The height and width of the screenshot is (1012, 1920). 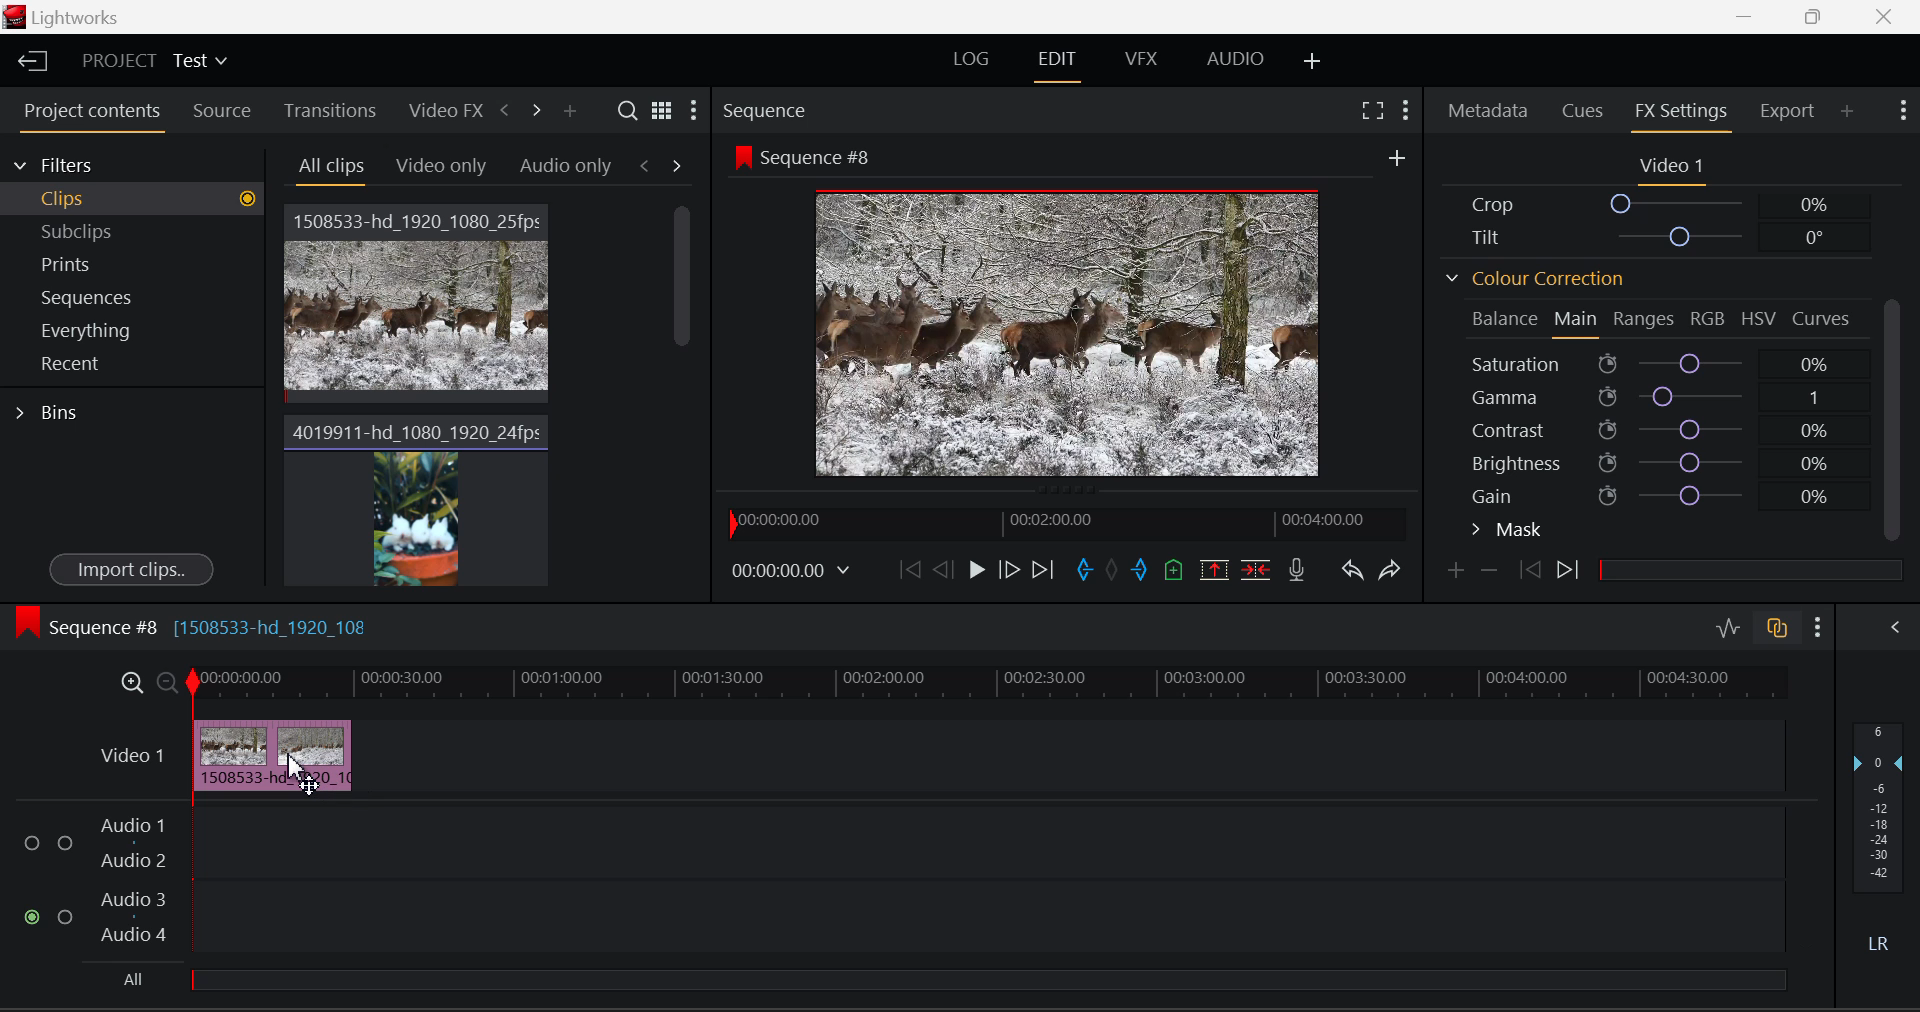 What do you see at coordinates (1814, 626) in the screenshot?
I see `Show Settings` at bounding box center [1814, 626].